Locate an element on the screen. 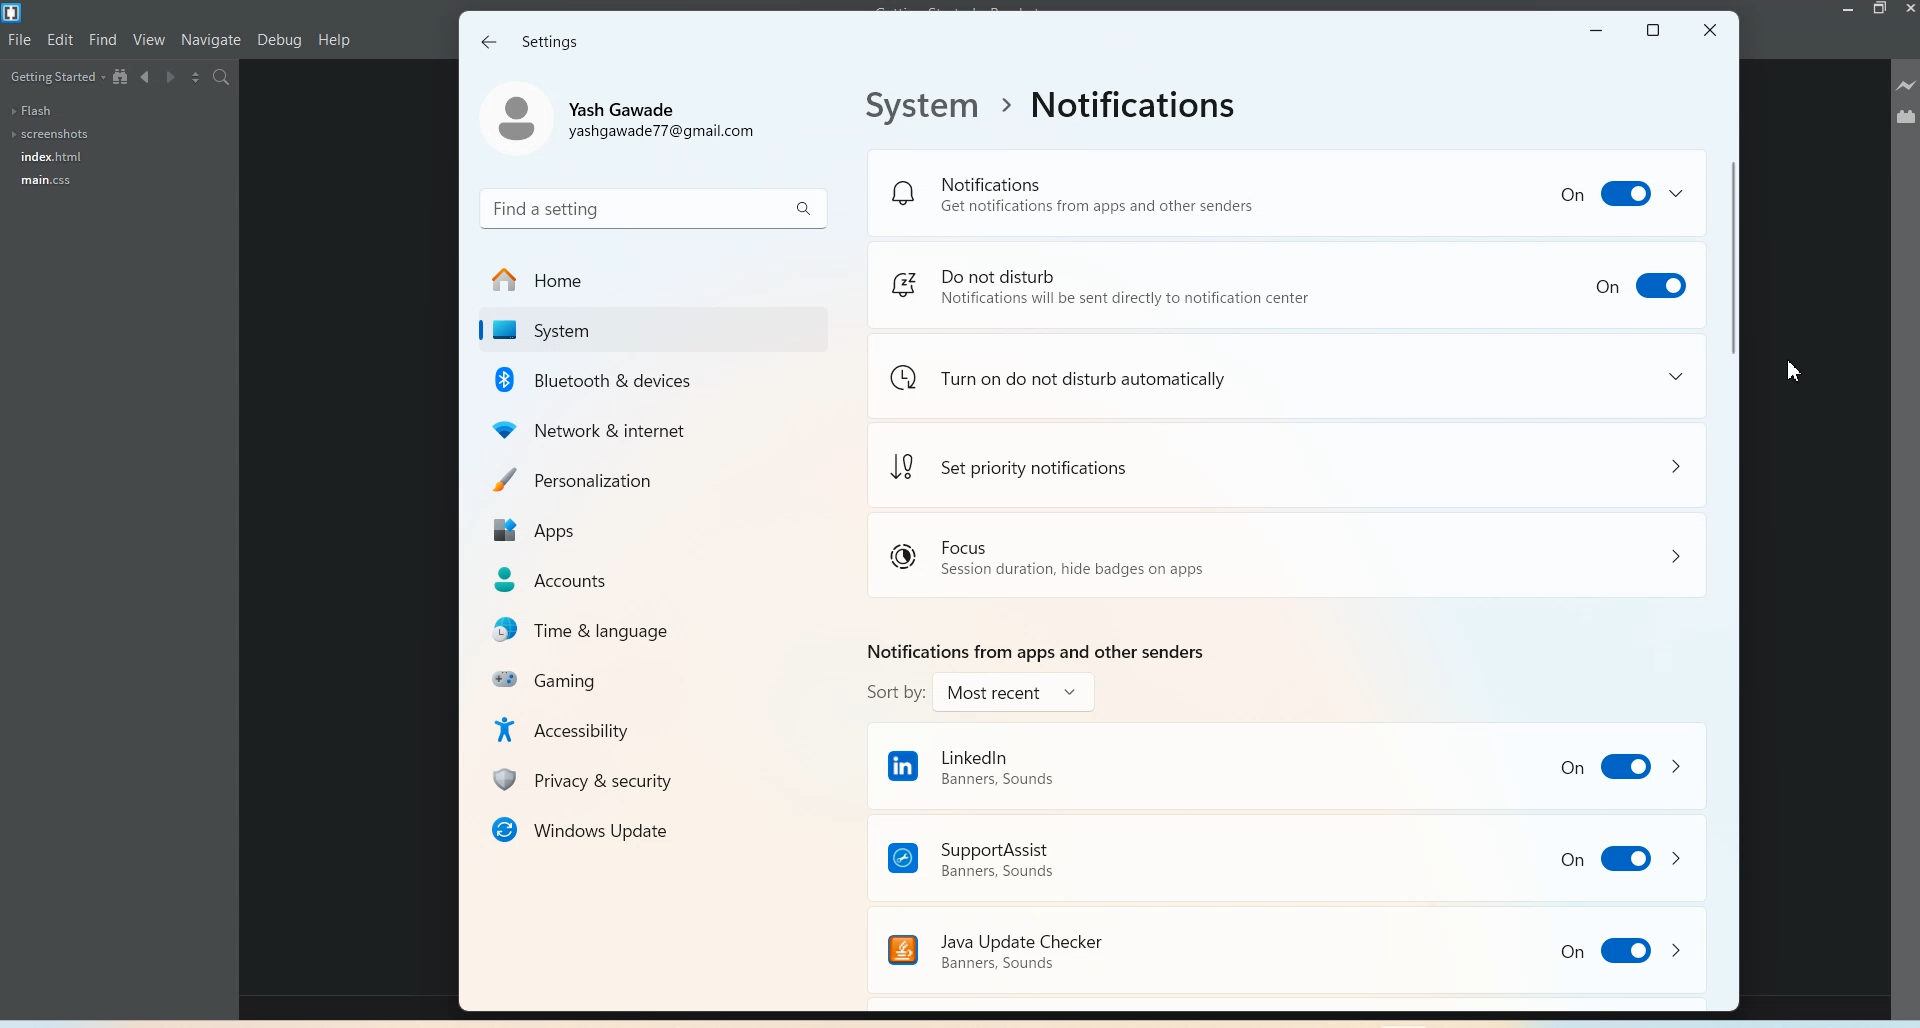 This screenshot has height=1028, width=1920. Minimize is located at coordinates (1848, 11).